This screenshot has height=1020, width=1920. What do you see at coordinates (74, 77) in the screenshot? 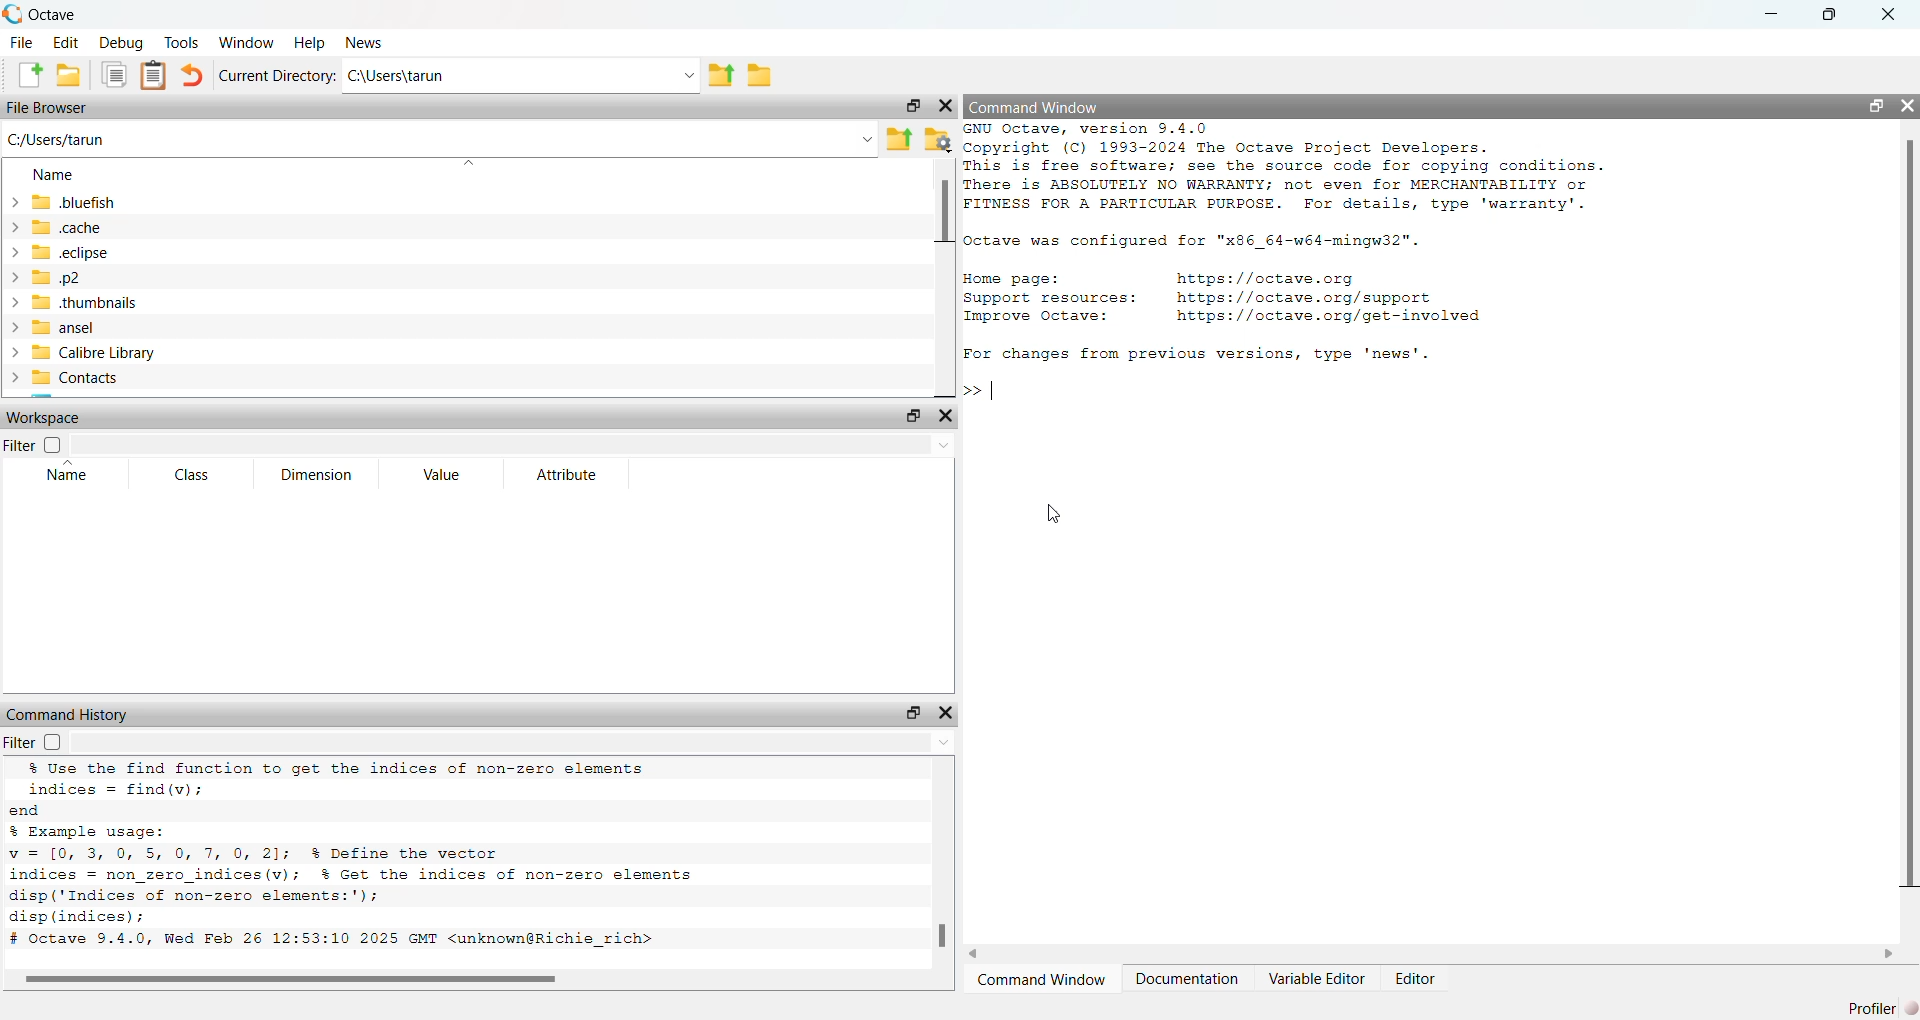
I see `open folder` at bounding box center [74, 77].